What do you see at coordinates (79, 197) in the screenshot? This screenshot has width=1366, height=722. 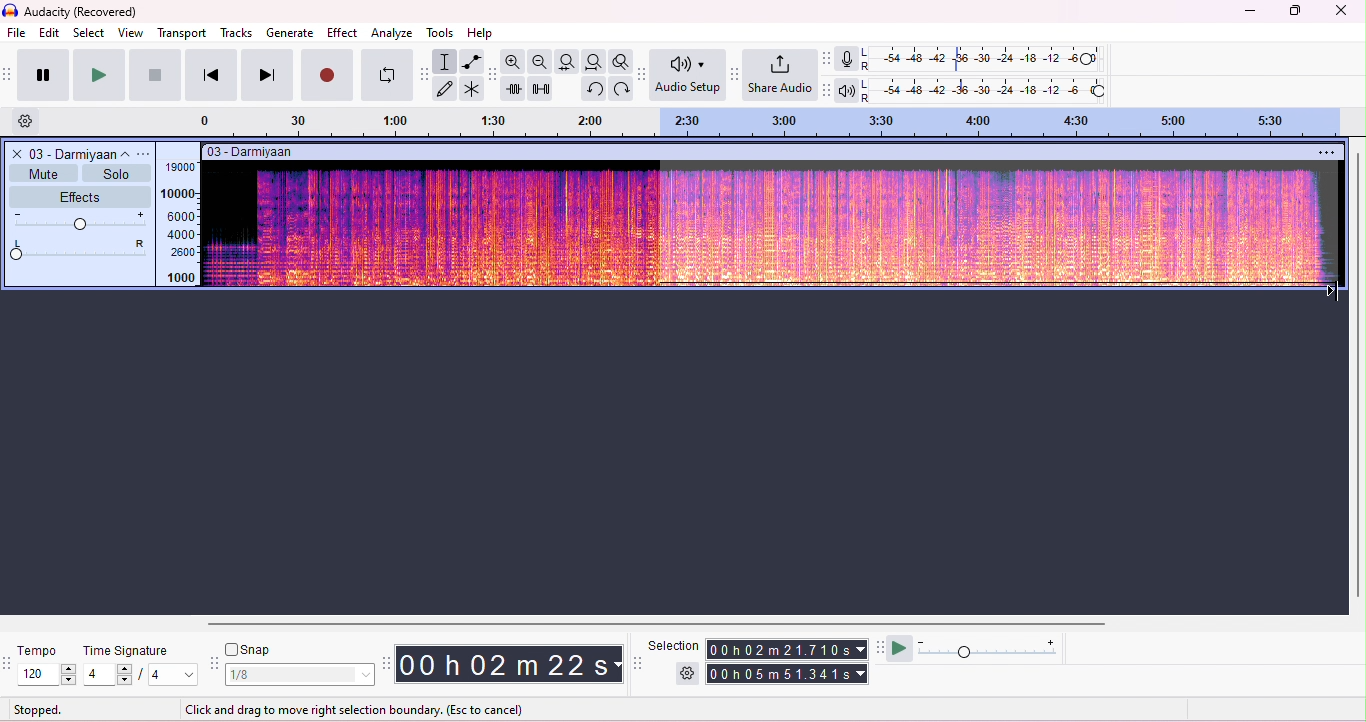 I see `effects` at bounding box center [79, 197].